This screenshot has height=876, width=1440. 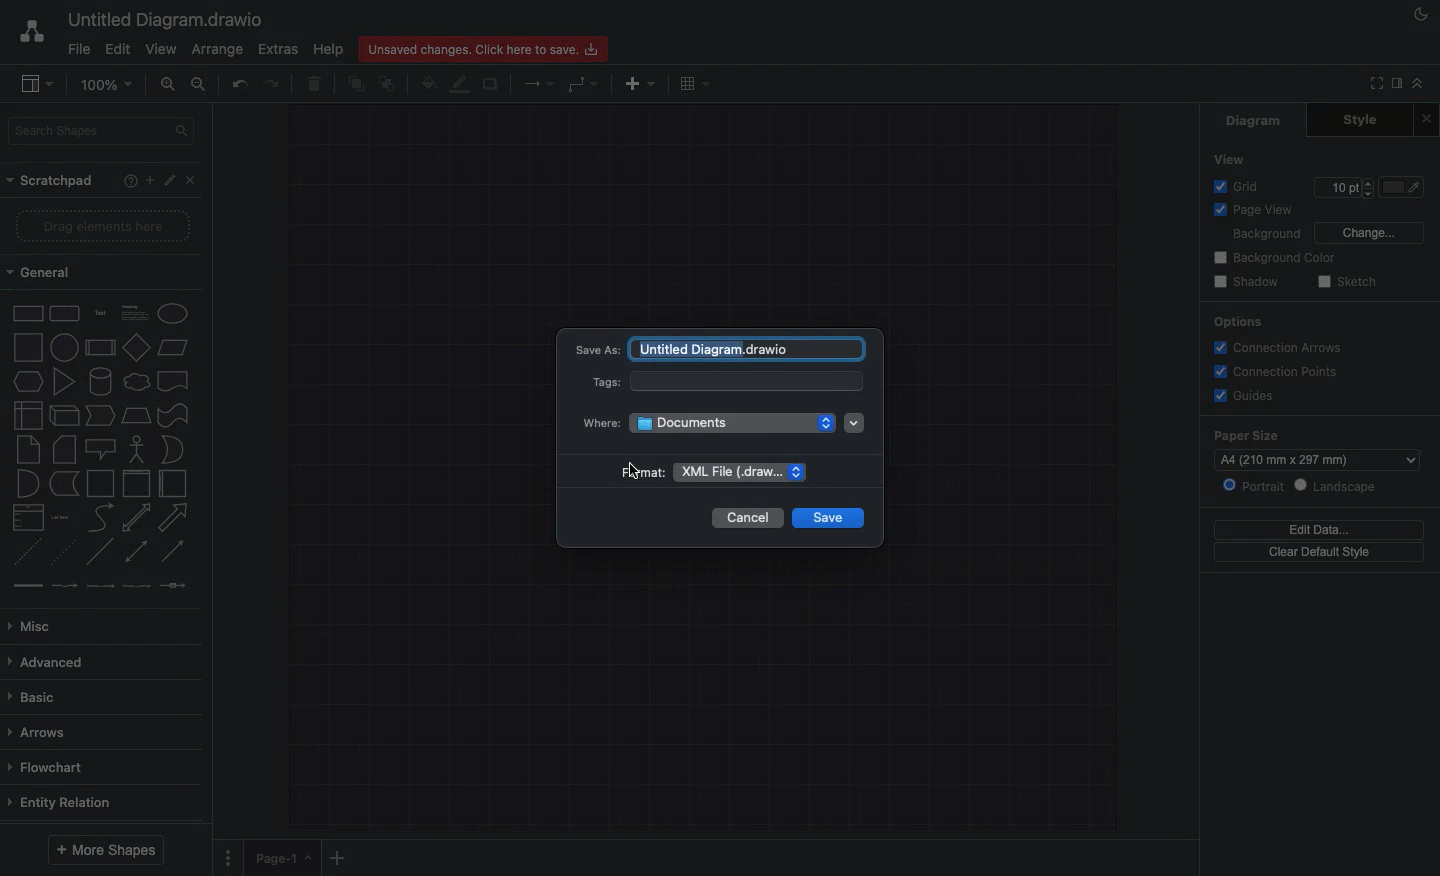 What do you see at coordinates (277, 49) in the screenshot?
I see `Extras` at bounding box center [277, 49].